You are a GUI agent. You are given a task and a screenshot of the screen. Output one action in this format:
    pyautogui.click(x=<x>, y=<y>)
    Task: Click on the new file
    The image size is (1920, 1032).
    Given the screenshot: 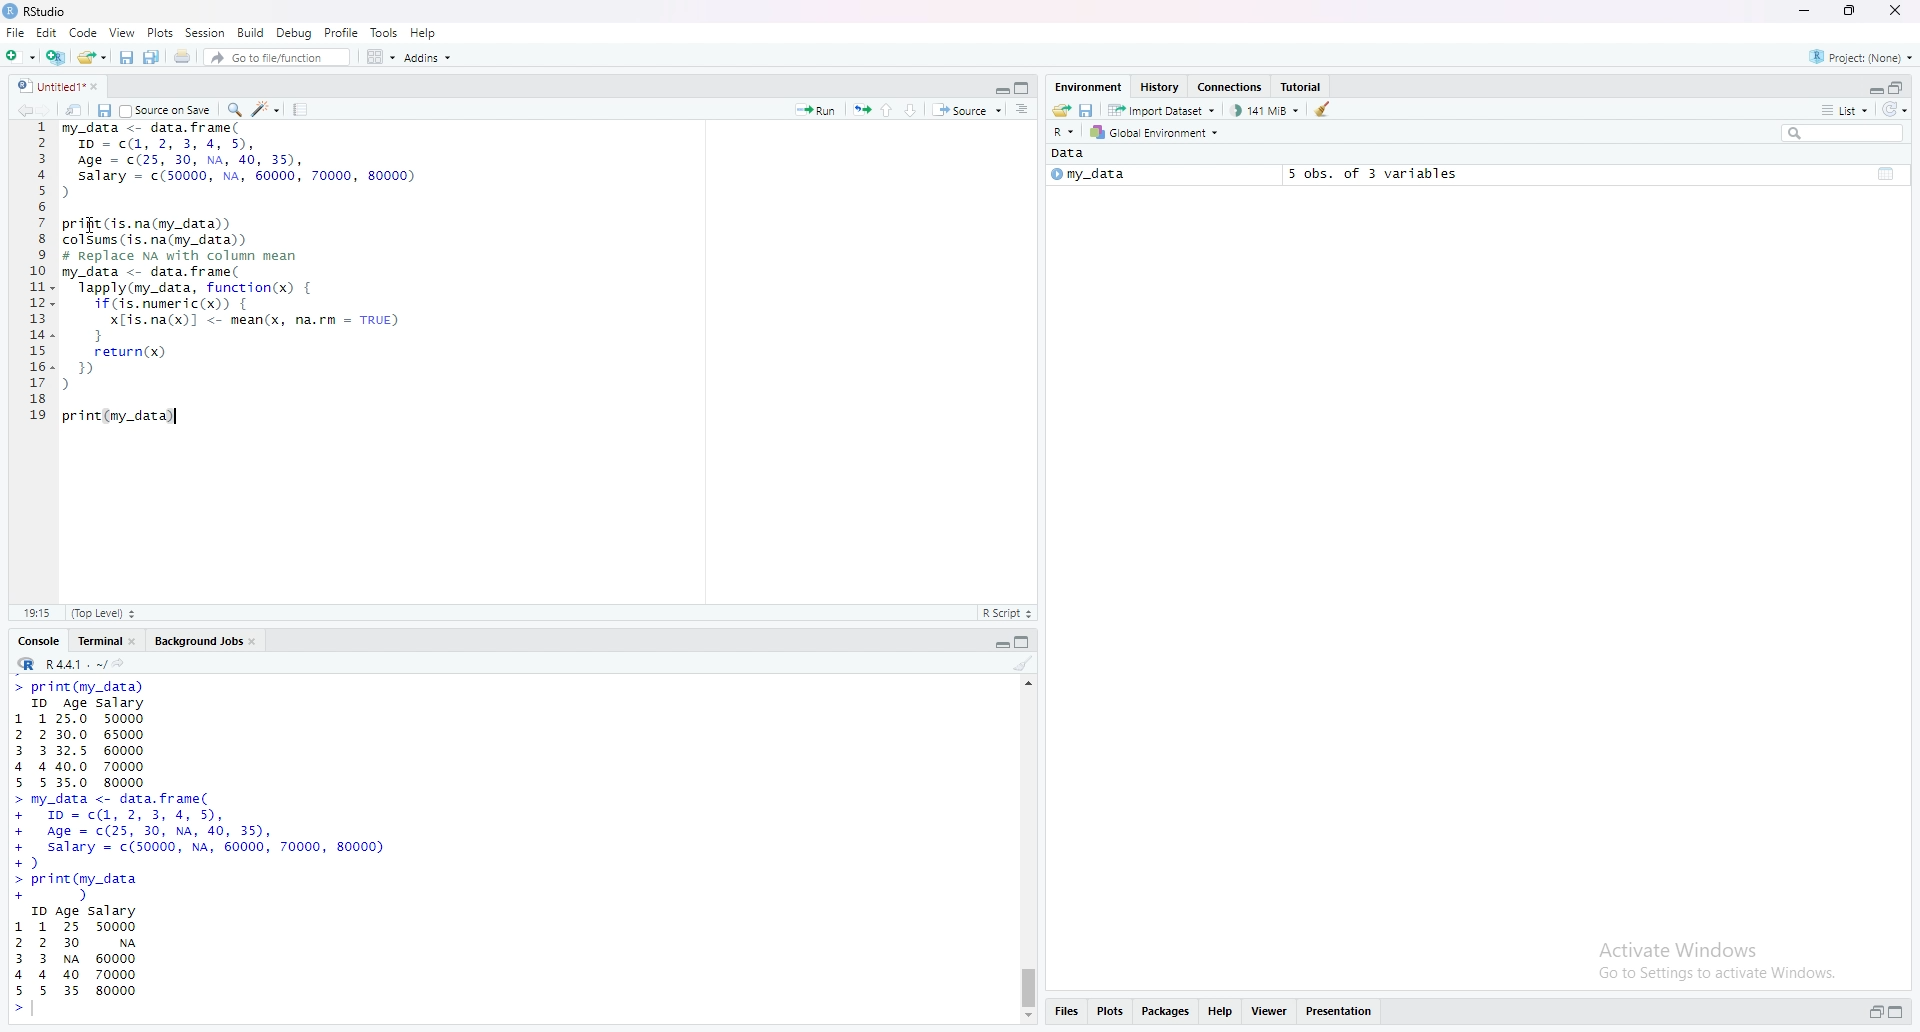 What is the action you would take?
    pyautogui.click(x=21, y=57)
    